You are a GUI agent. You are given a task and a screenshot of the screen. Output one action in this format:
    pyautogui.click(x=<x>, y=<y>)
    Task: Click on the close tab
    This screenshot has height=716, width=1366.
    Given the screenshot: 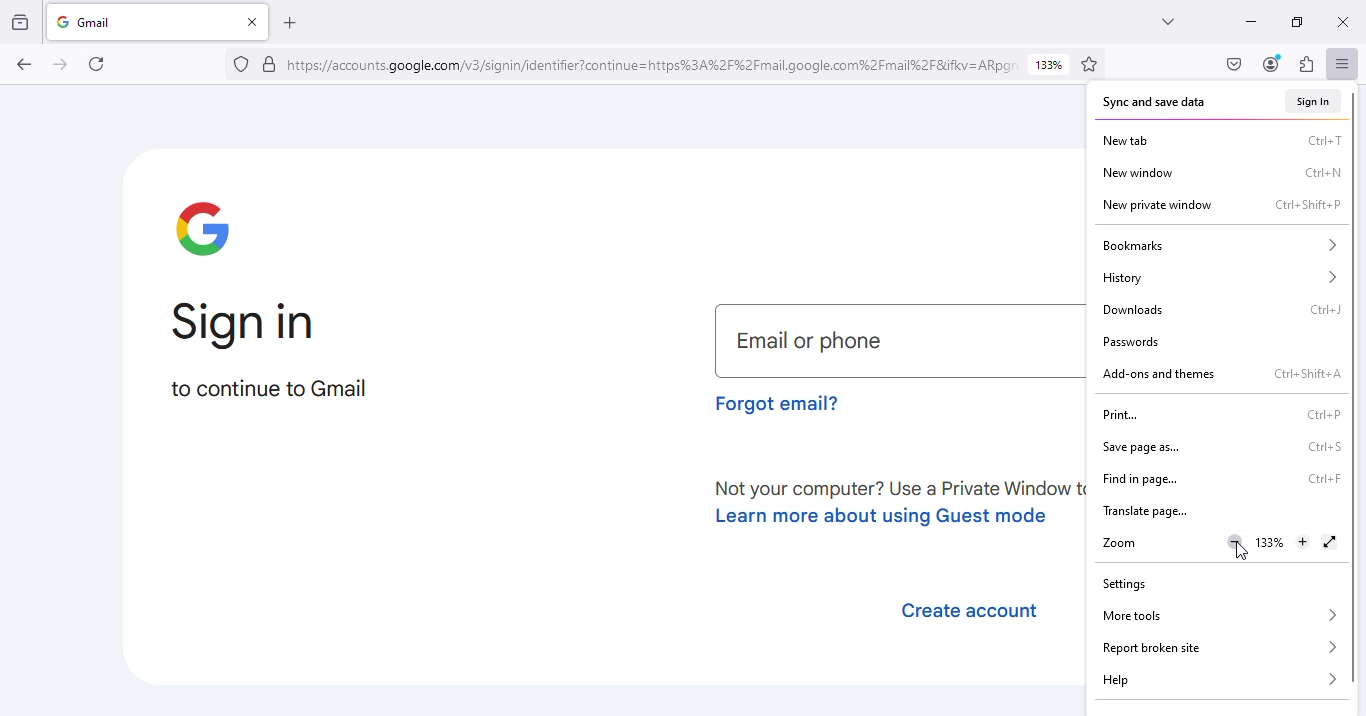 What is the action you would take?
    pyautogui.click(x=254, y=21)
    